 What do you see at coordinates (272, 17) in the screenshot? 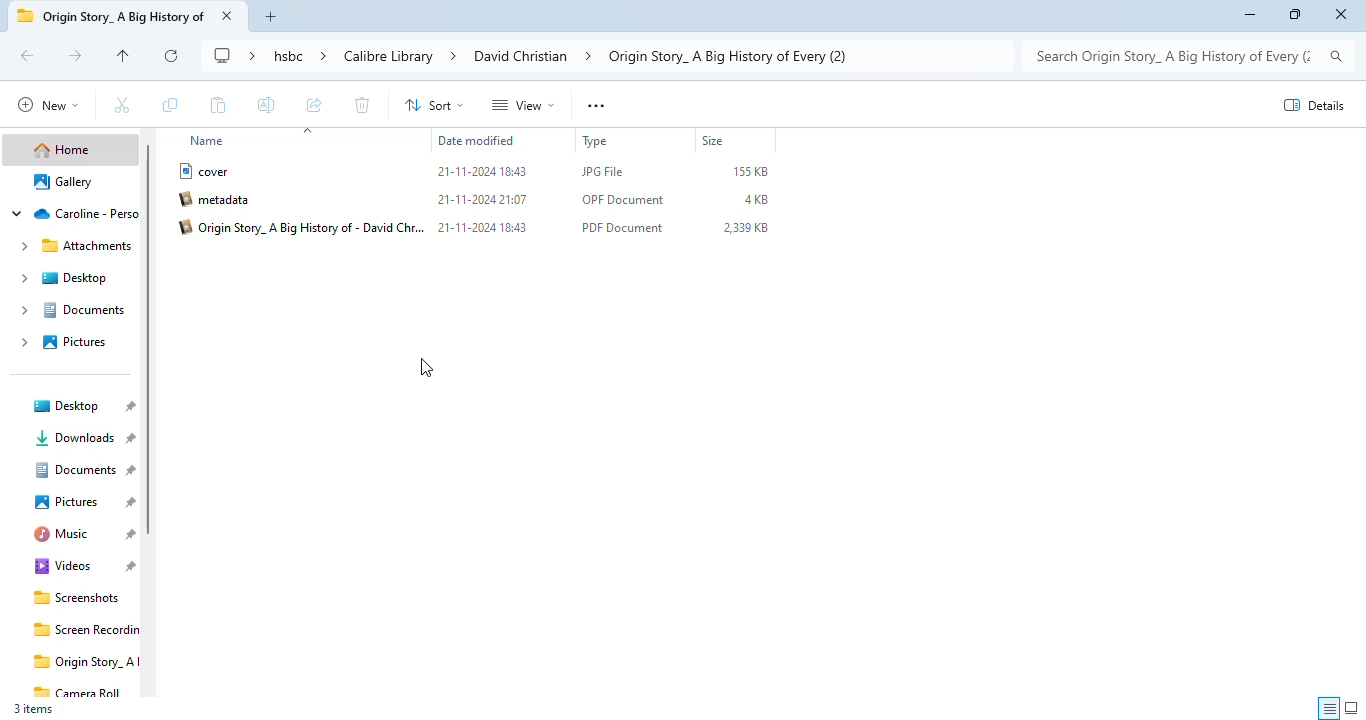
I see `add new tab` at bounding box center [272, 17].